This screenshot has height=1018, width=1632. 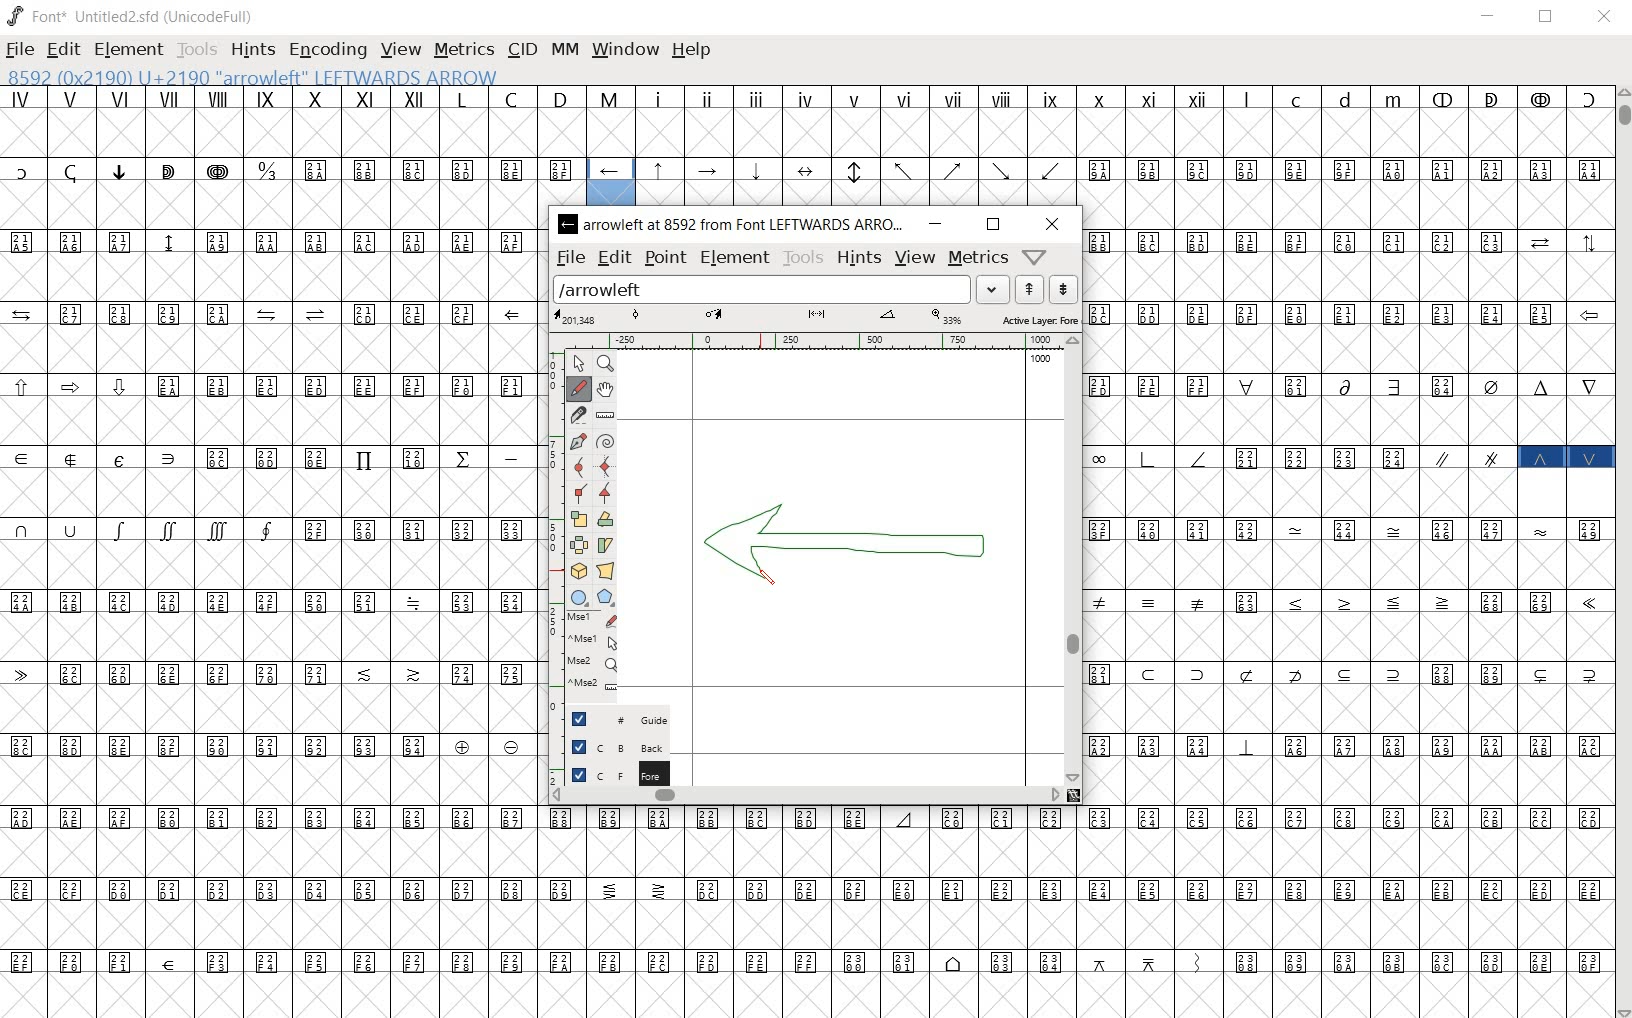 I want to click on polygon or star, so click(x=605, y=598).